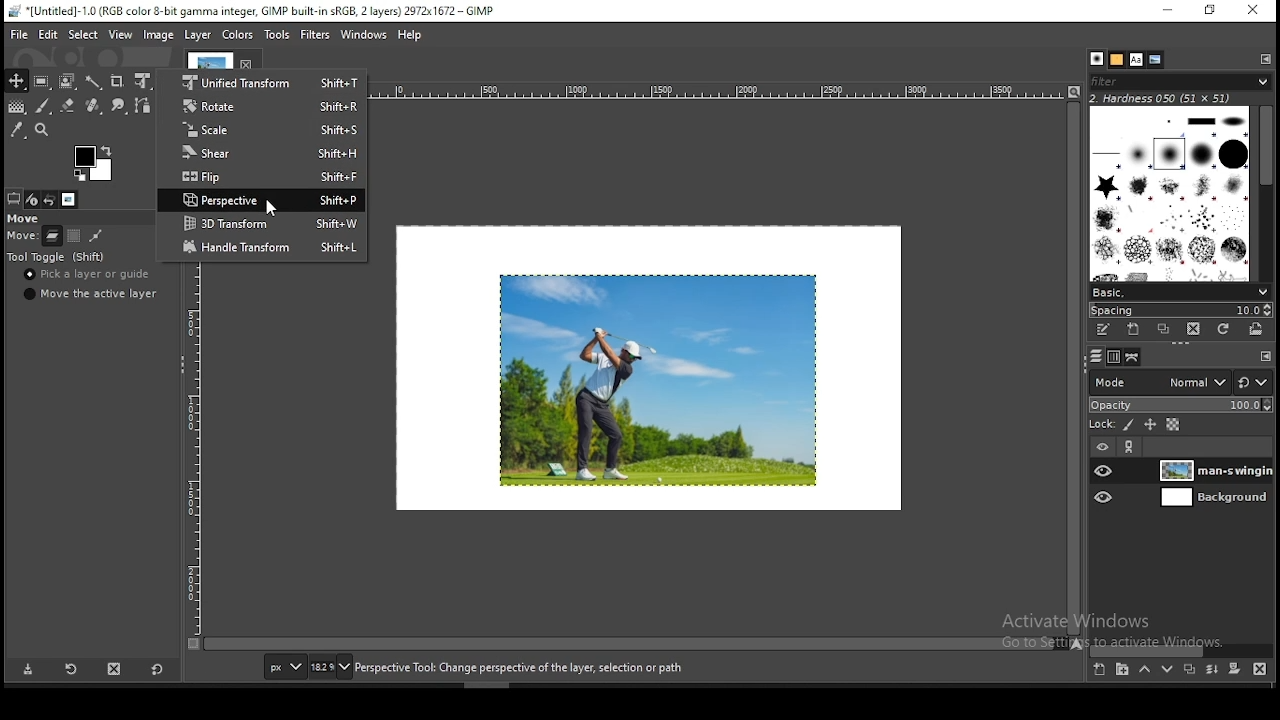 The width and height of the screenshot is (1280, 720). I want to click on image, so click(235, 34).